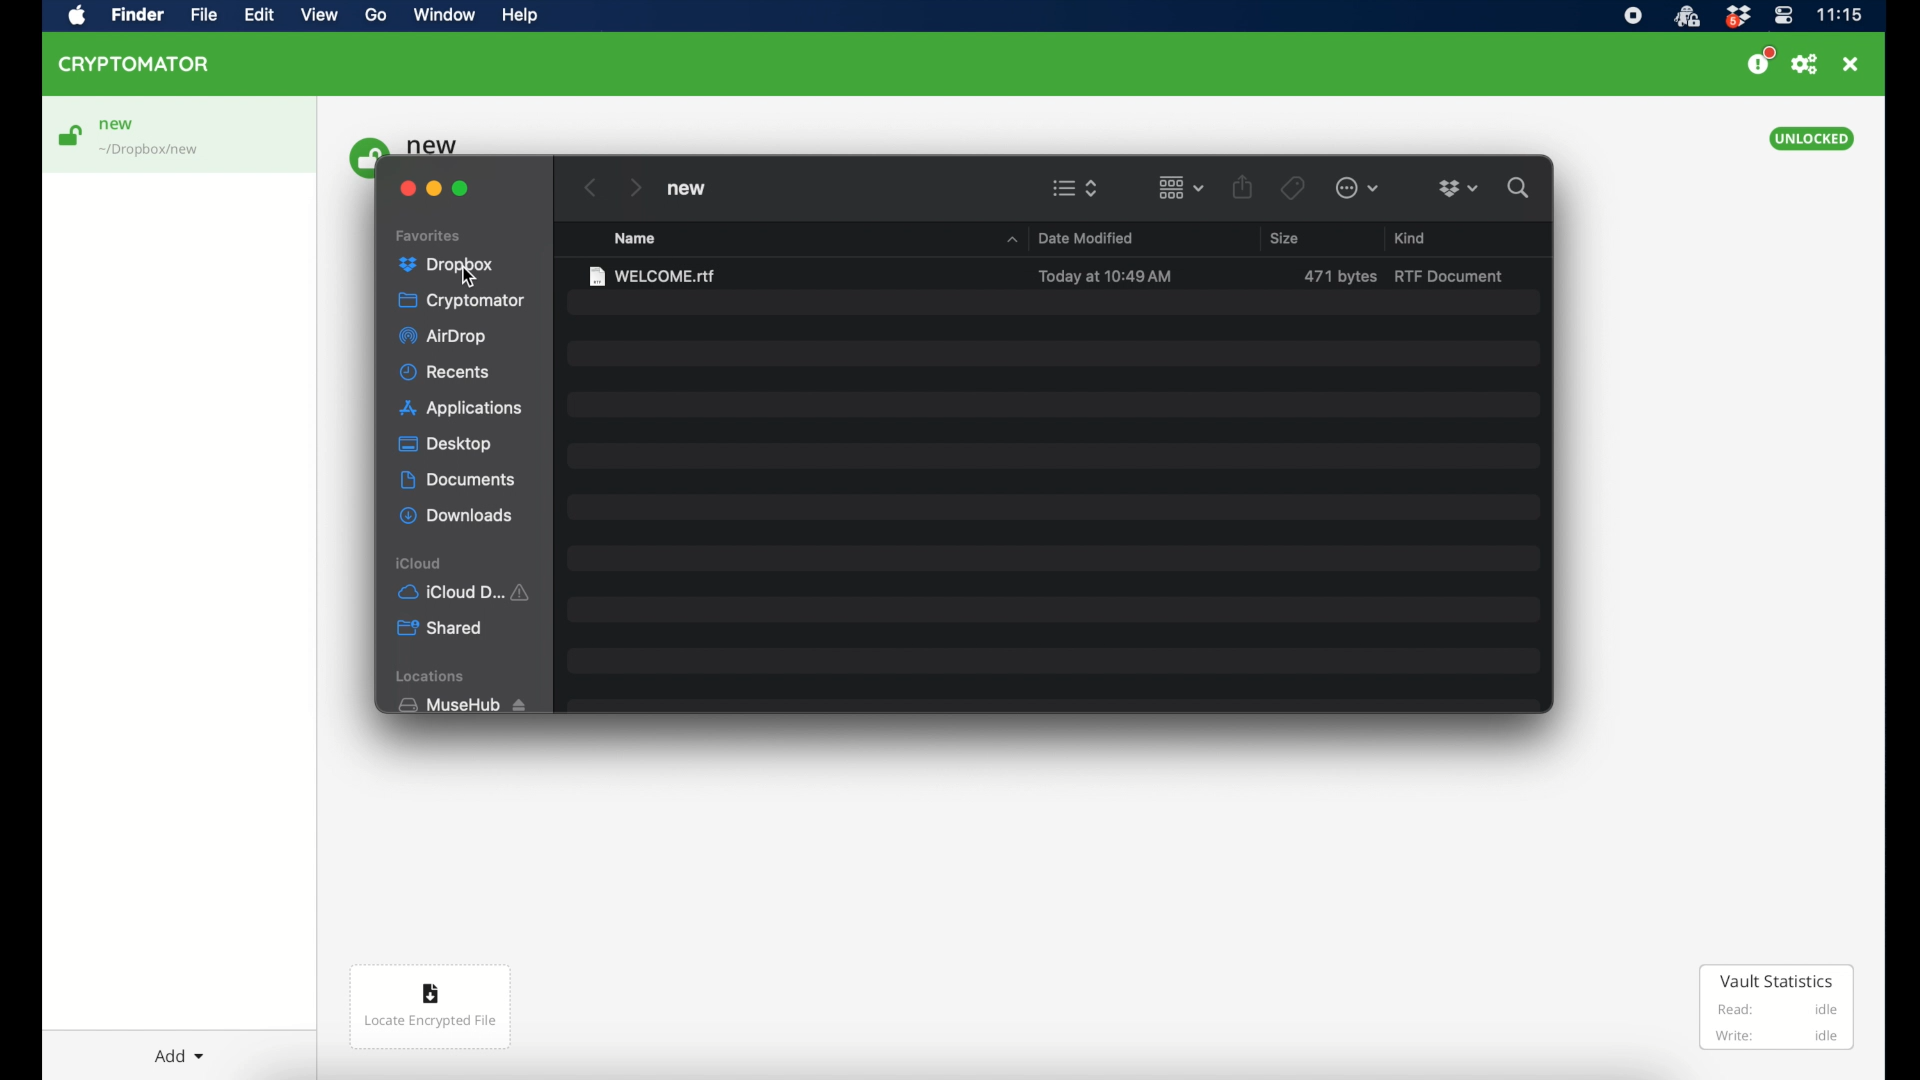 This screenshot has height=1080, width=1920. I want to click on unlock, so click(69, 135).